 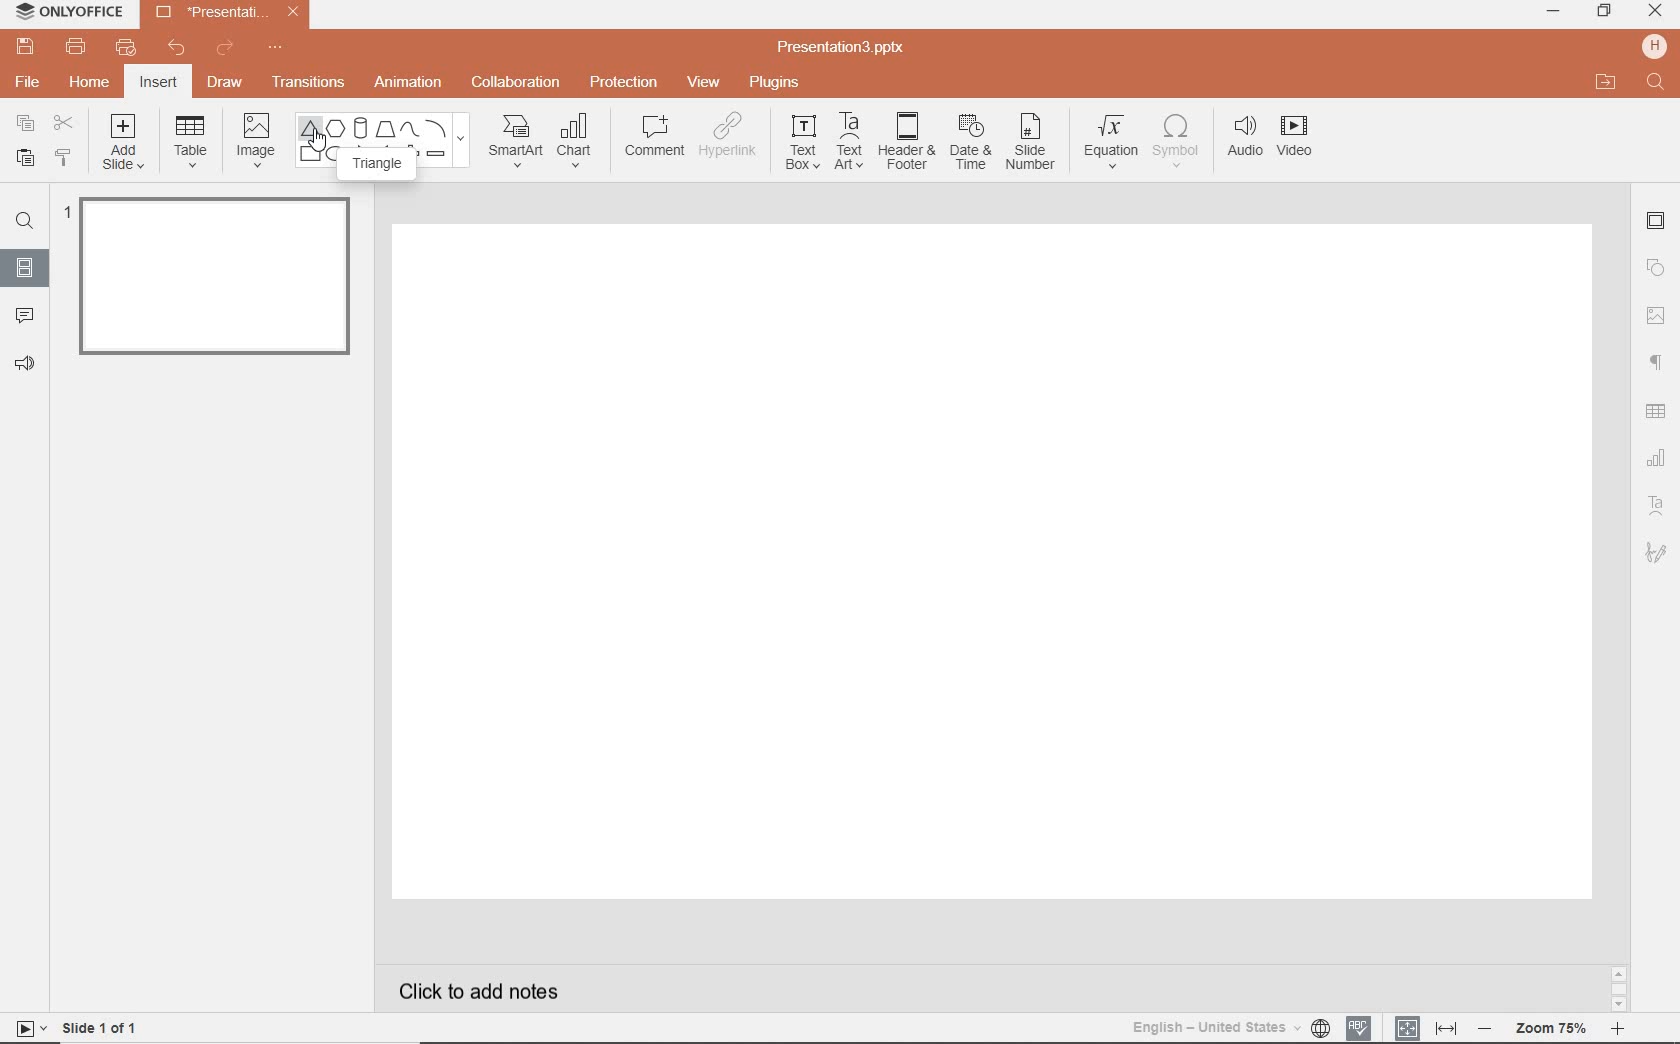 What do you see at coordinates (1032, 145) in the screenshot?
I see `SLIDE NUMBER` at bounding box center [1032, 145].